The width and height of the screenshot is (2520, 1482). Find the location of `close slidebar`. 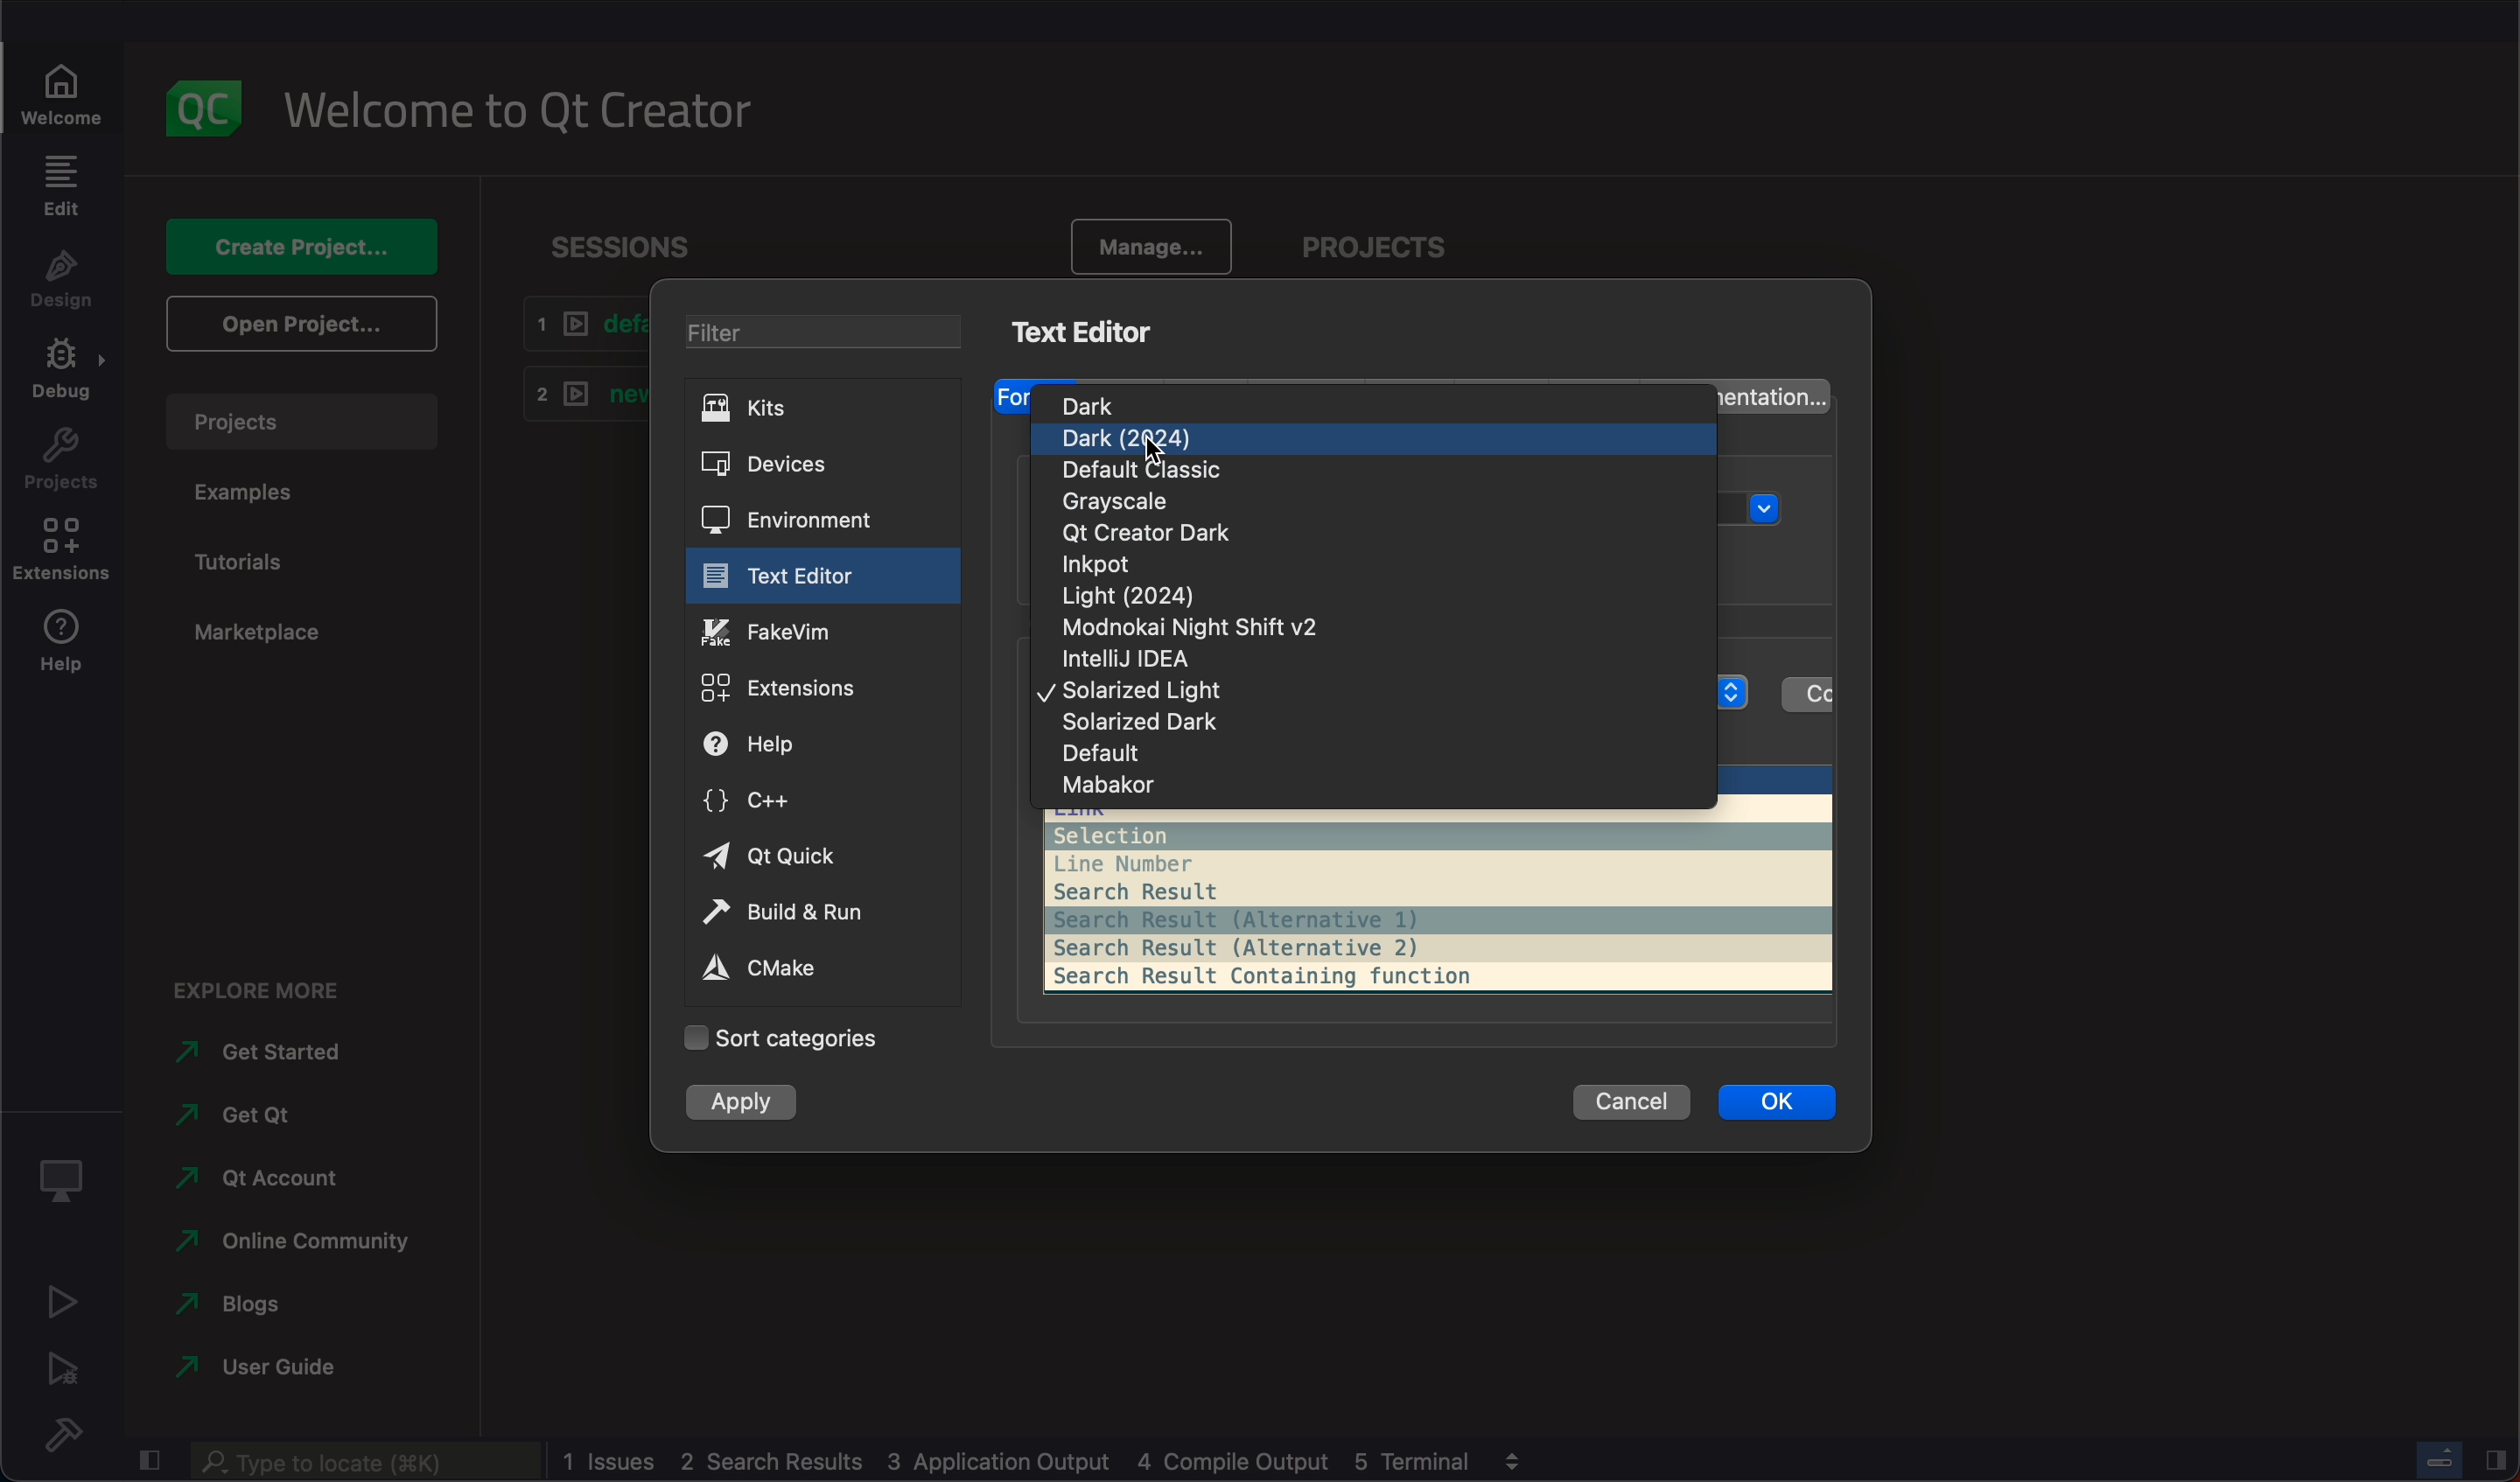

close slidebar is located at coordinates (2497, 1461).